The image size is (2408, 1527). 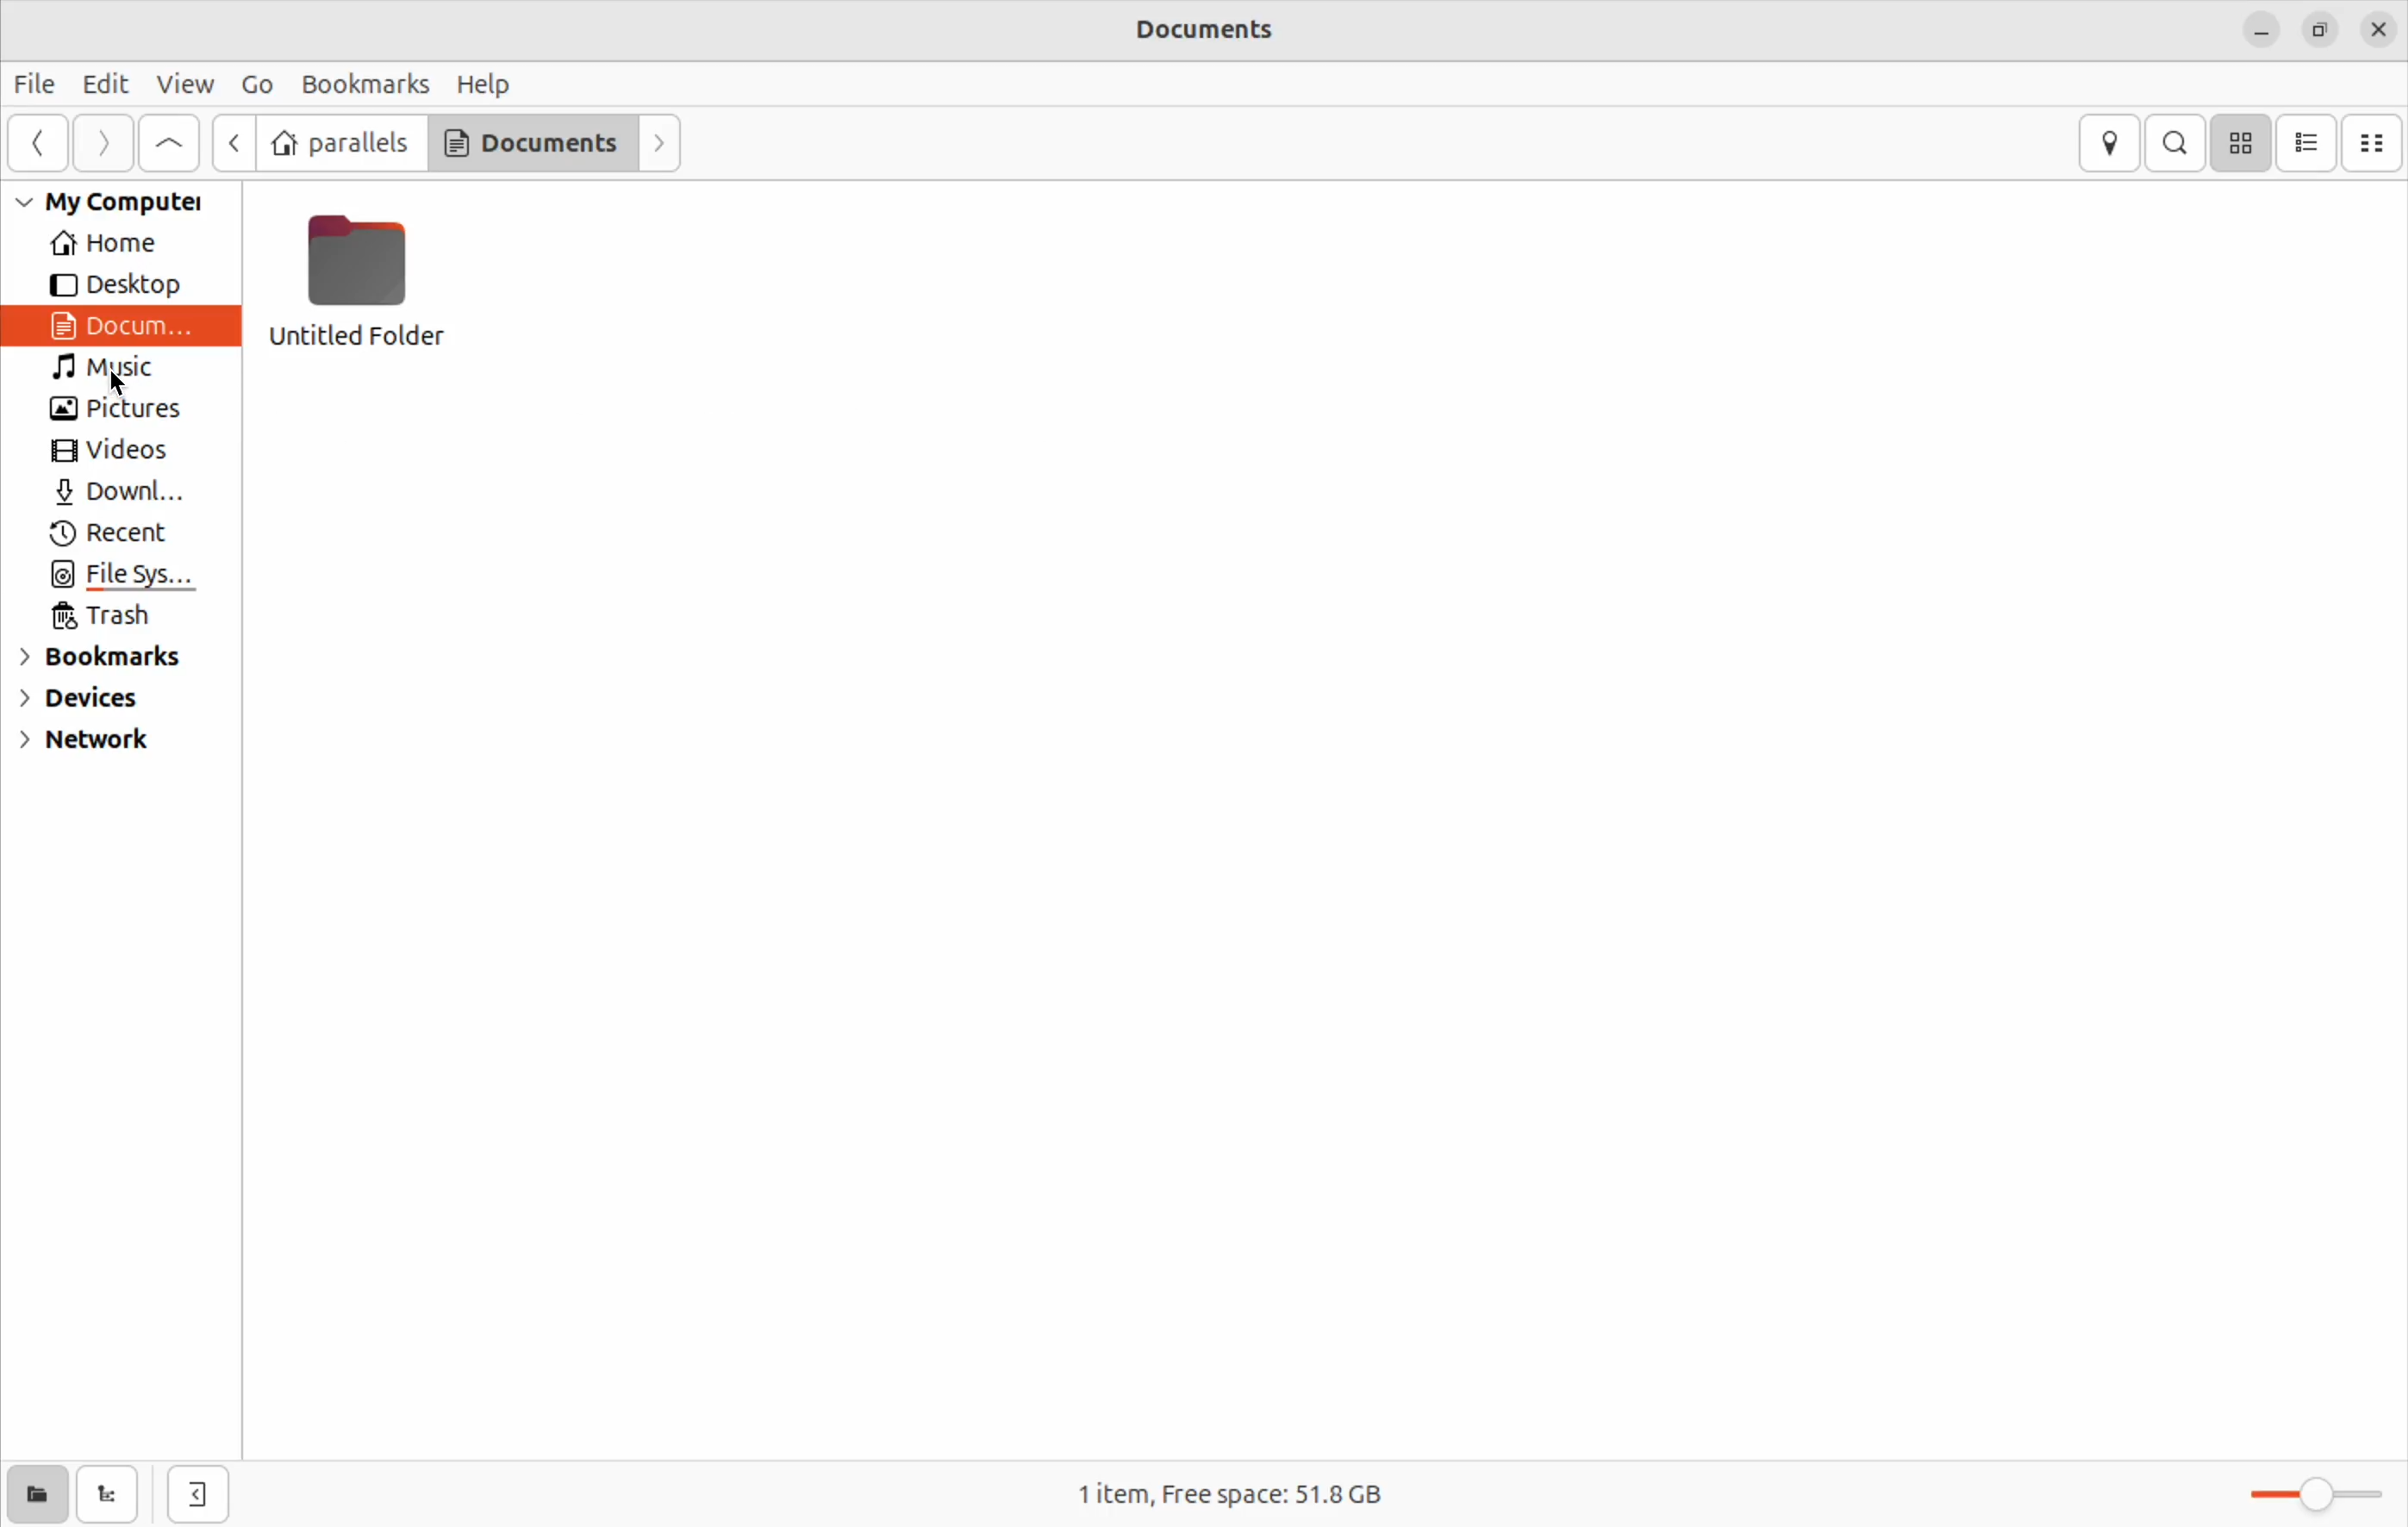 What do you see at coordinates (99, 247) in the screenshot?
I see `Home` at bounding box center [99, 247].